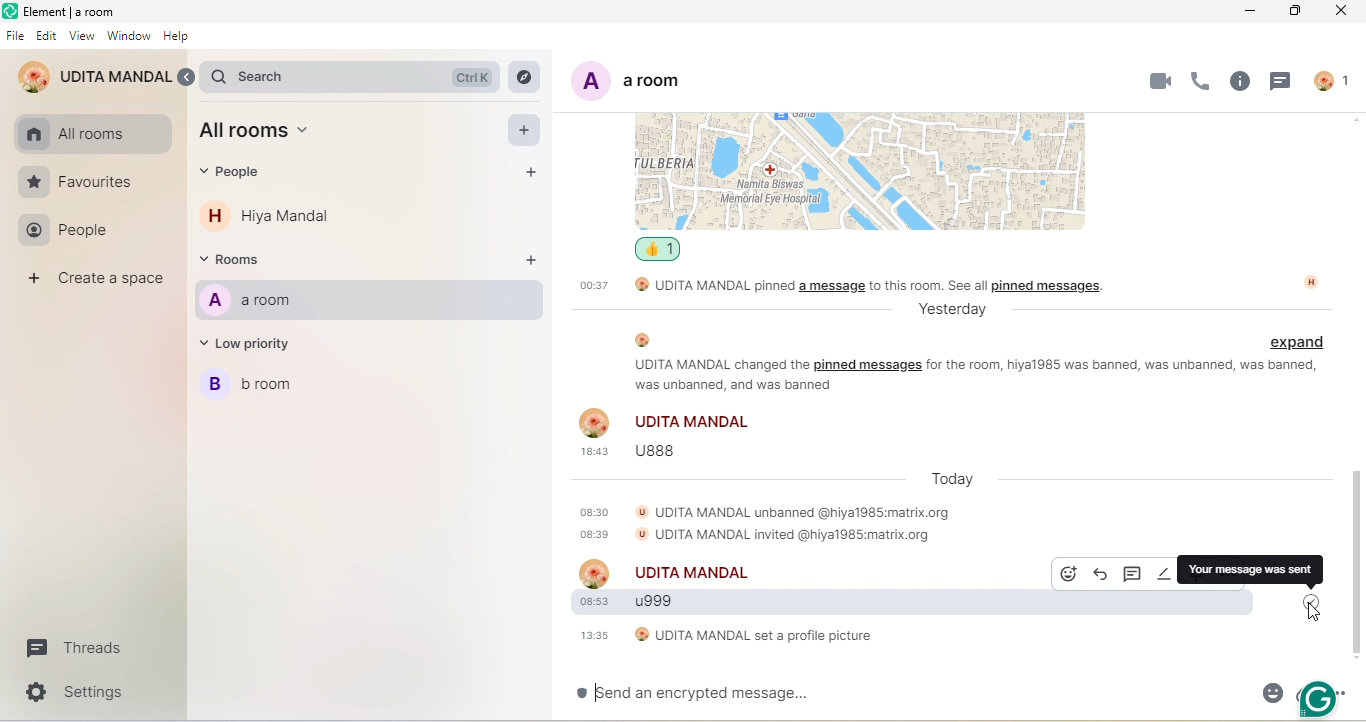 The height and width of the screenshot is (722, 1366). I want to click on Window, so click(128, 38).